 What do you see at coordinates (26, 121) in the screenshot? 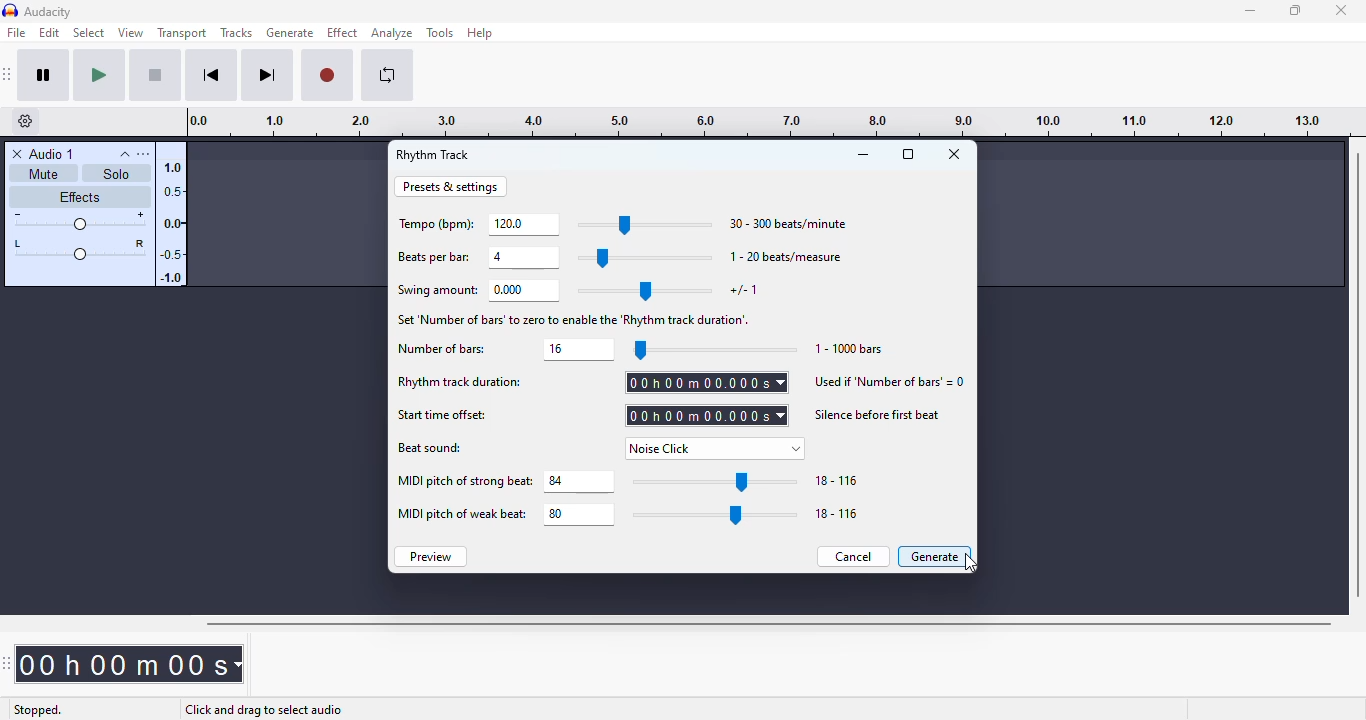
I see `timeline options` at bounding box center [26, 121].